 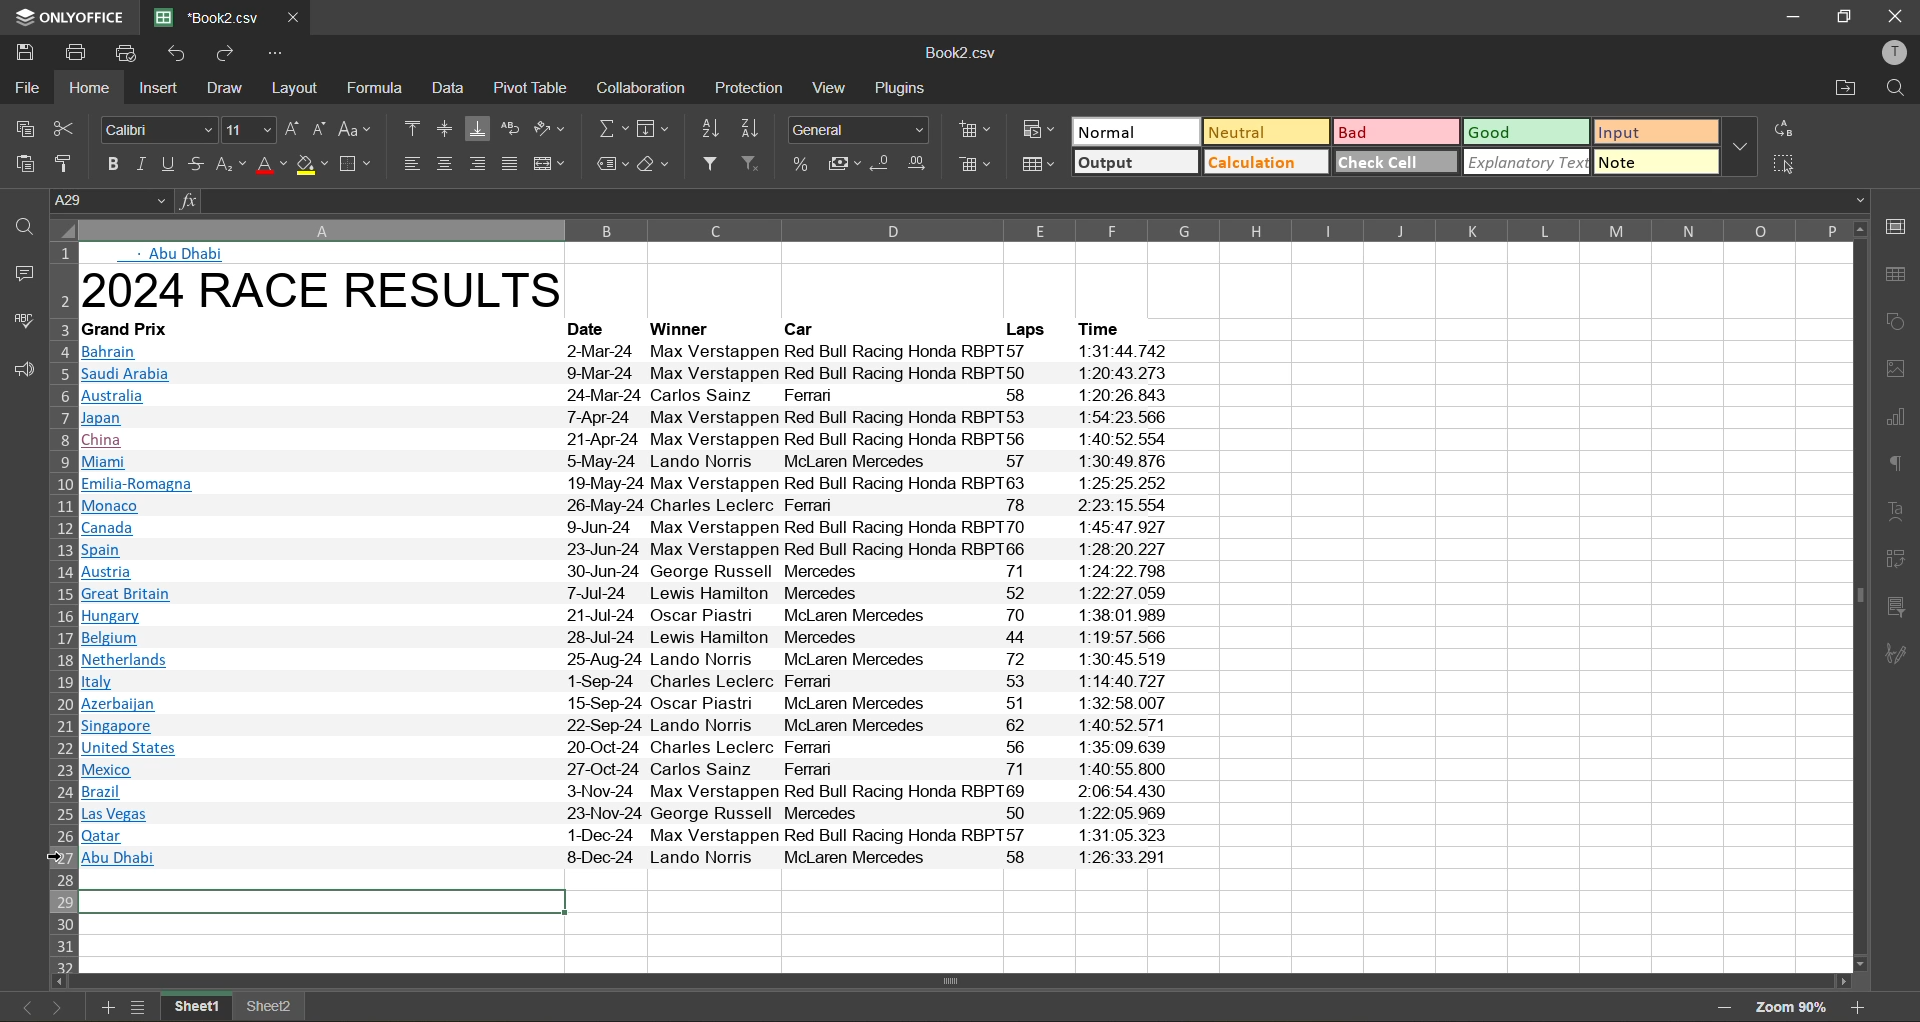 What do you see at coordinates (642, 88) in the screenshot?
I see `collaboration` at bounding box center [642, 88].